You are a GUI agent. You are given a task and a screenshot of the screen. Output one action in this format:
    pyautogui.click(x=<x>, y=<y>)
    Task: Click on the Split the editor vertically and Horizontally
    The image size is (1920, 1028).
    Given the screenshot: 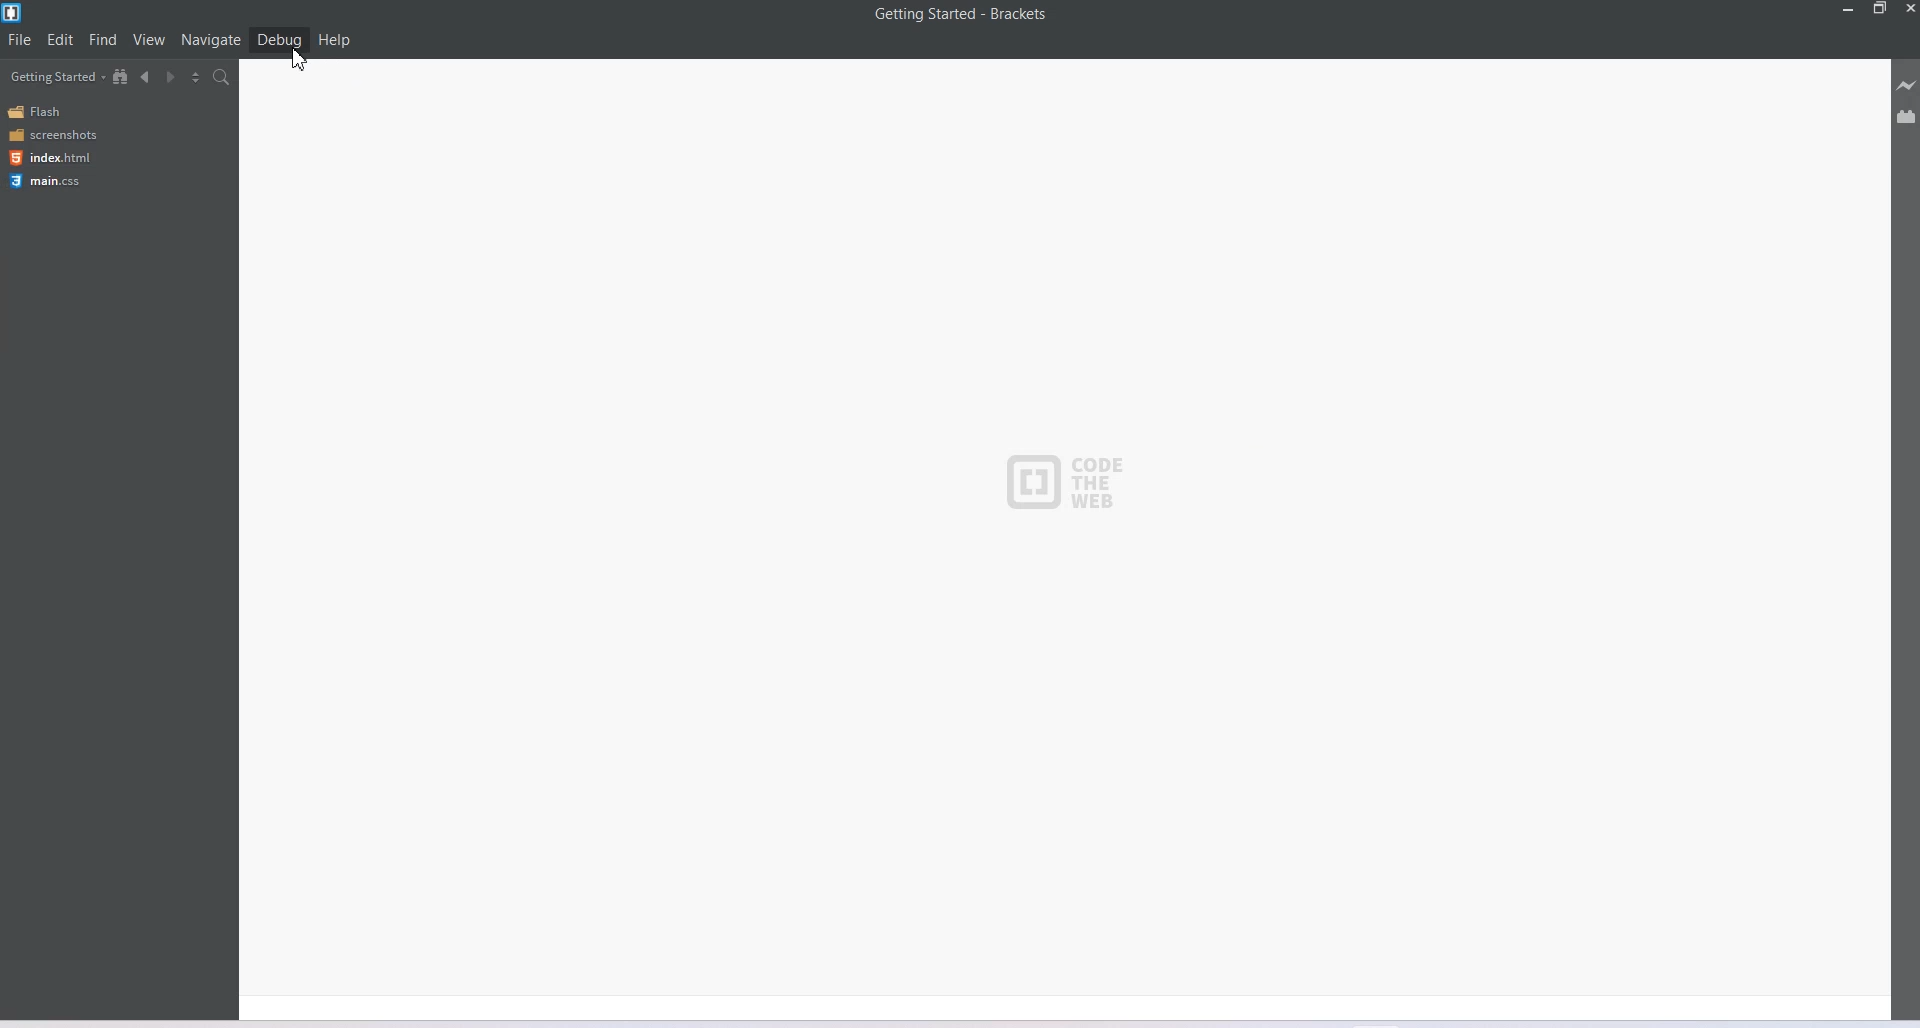 What is the action you would take?
    pyautogui.click(x=196, y=76)
    